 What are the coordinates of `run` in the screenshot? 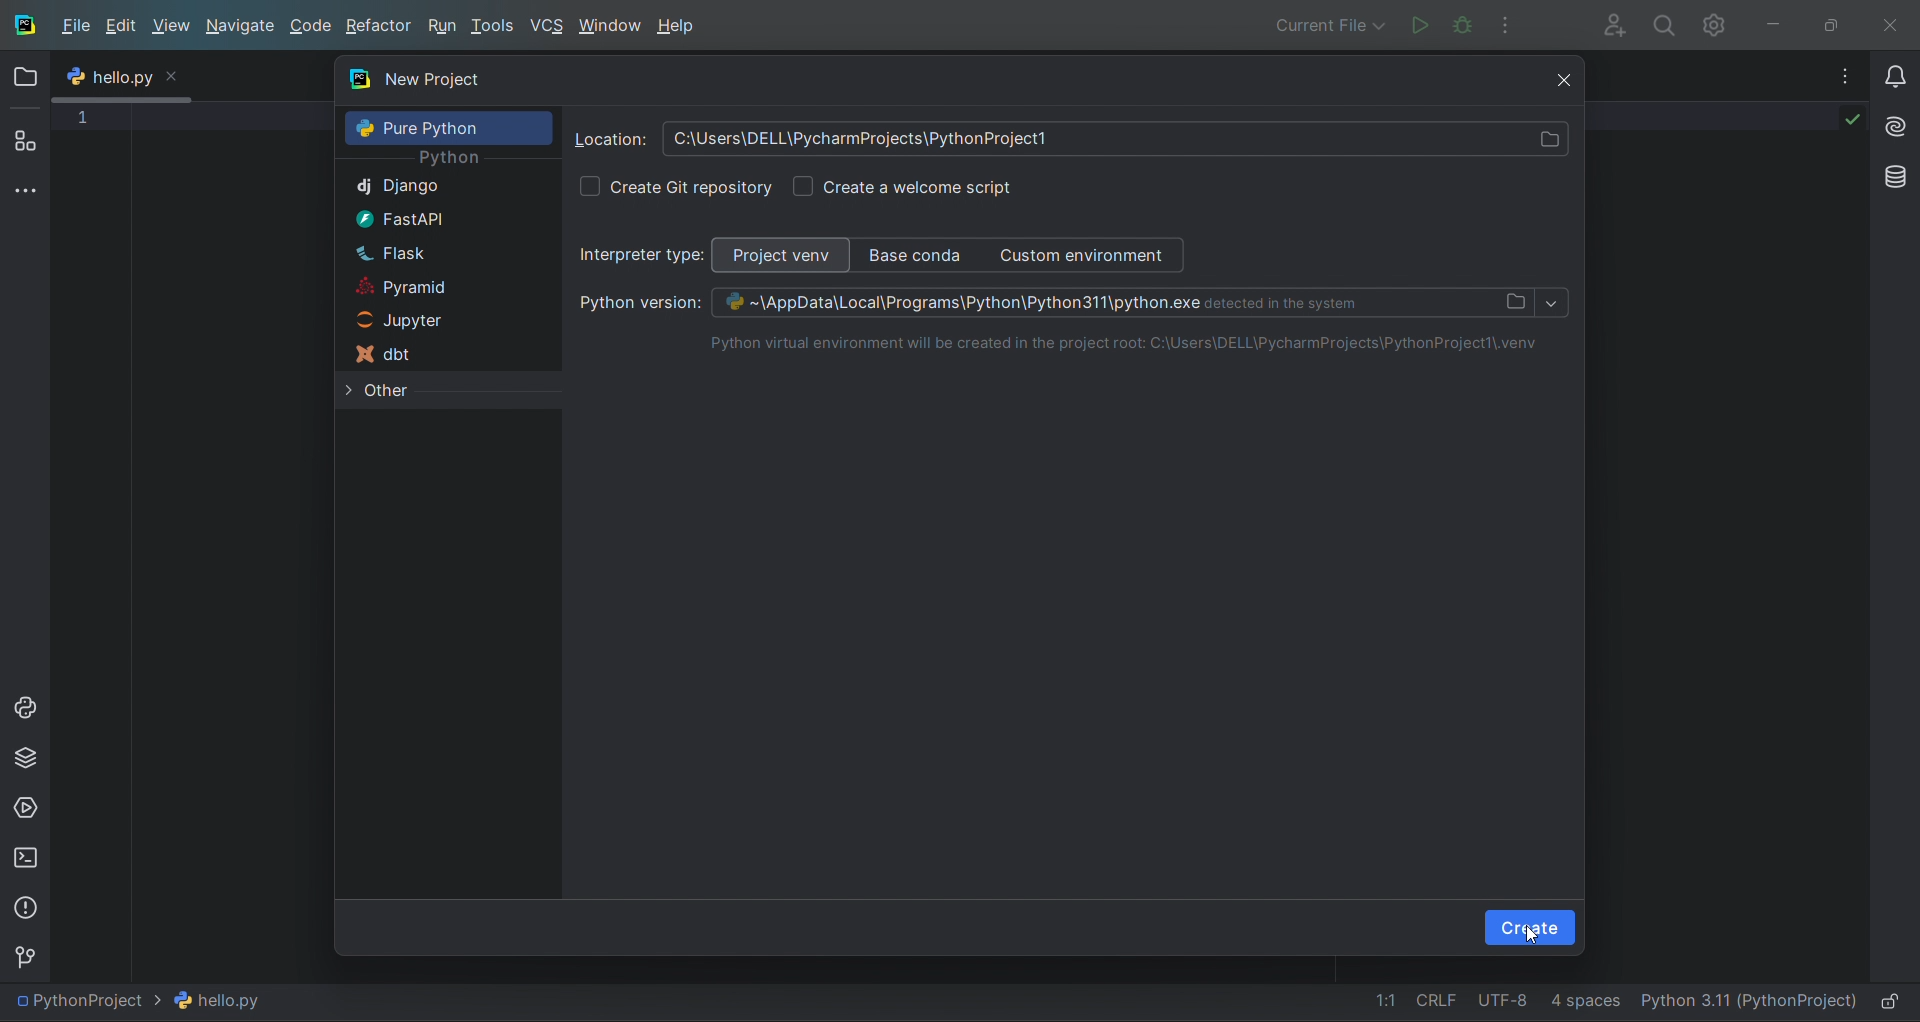 It's located at (443, 27).